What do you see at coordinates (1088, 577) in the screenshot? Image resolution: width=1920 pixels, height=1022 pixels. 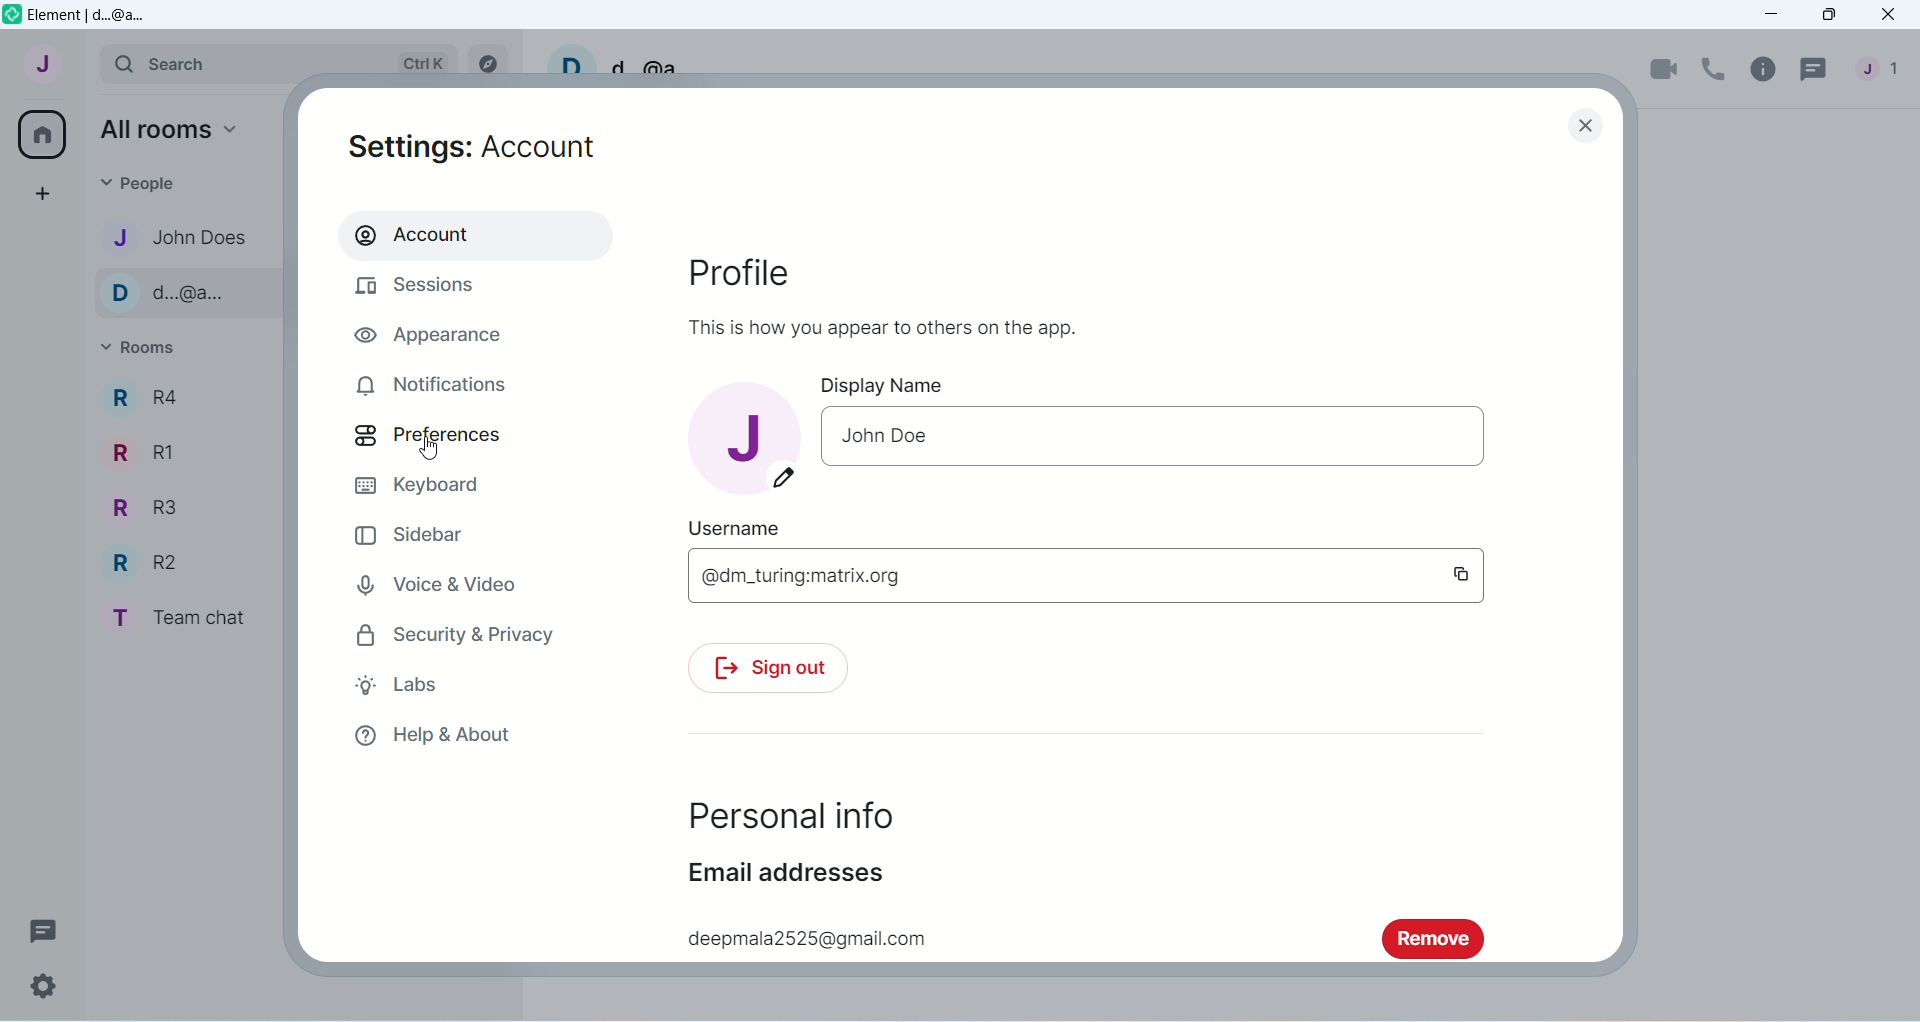 I see `@dm_turing.matrix.org` at bounding box center [1088, 577].